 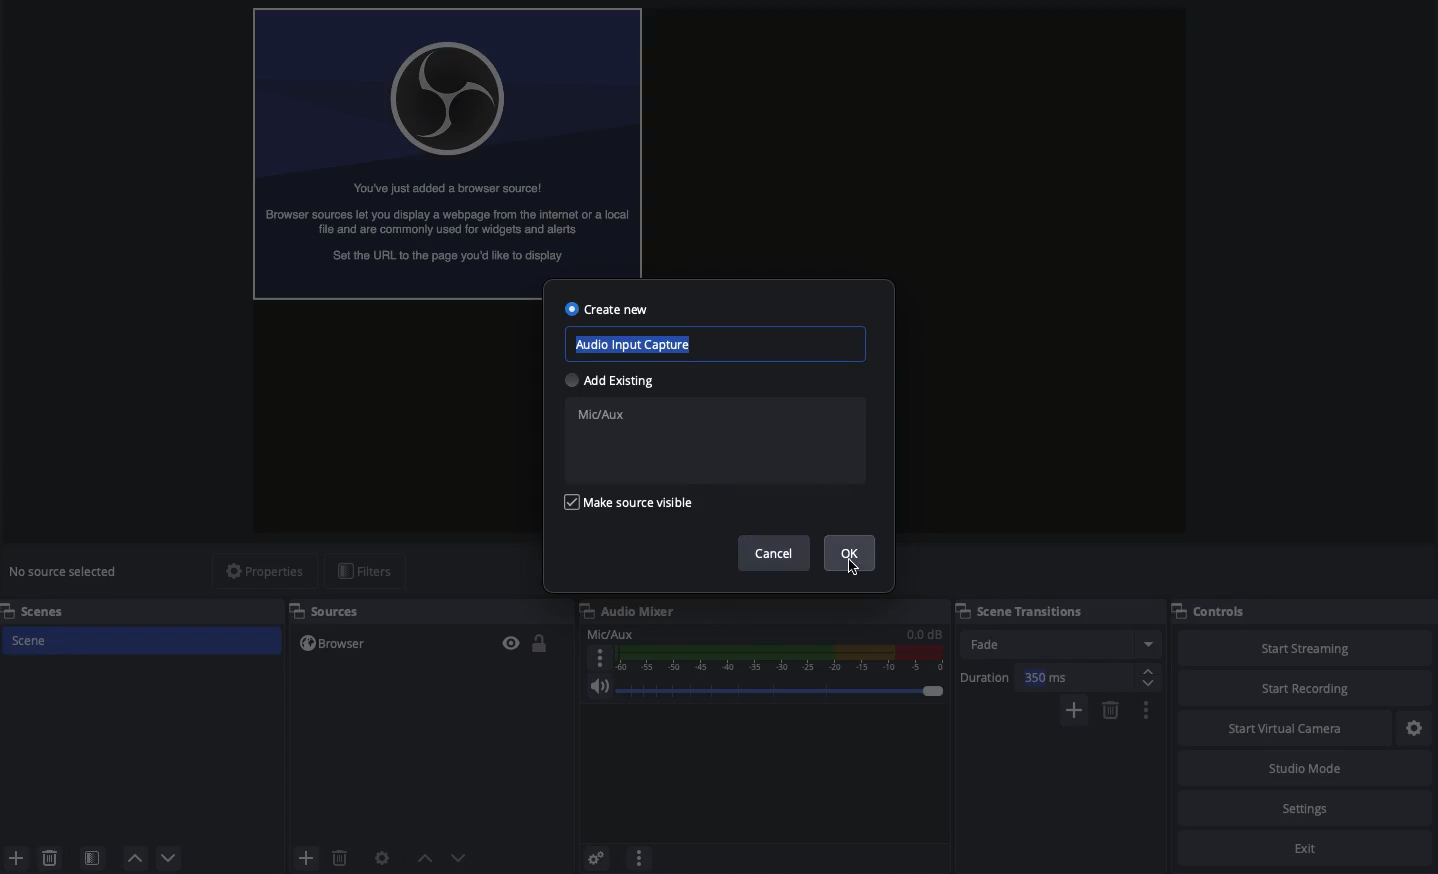 What do you see at coordinates (721, 344) in the screenshot?
I see `Audio input capture` at bounding box center [721, 344].